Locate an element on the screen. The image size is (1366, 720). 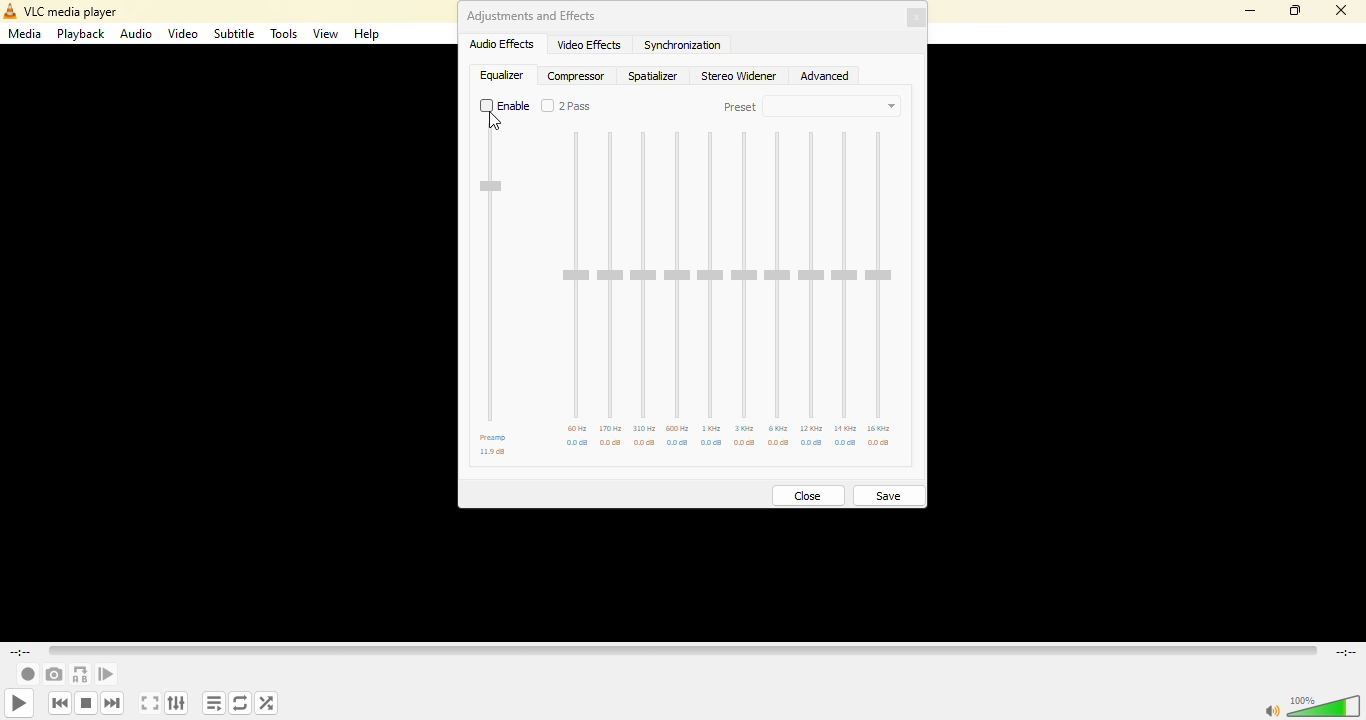
audio effects is located at coordinates (503, 44).